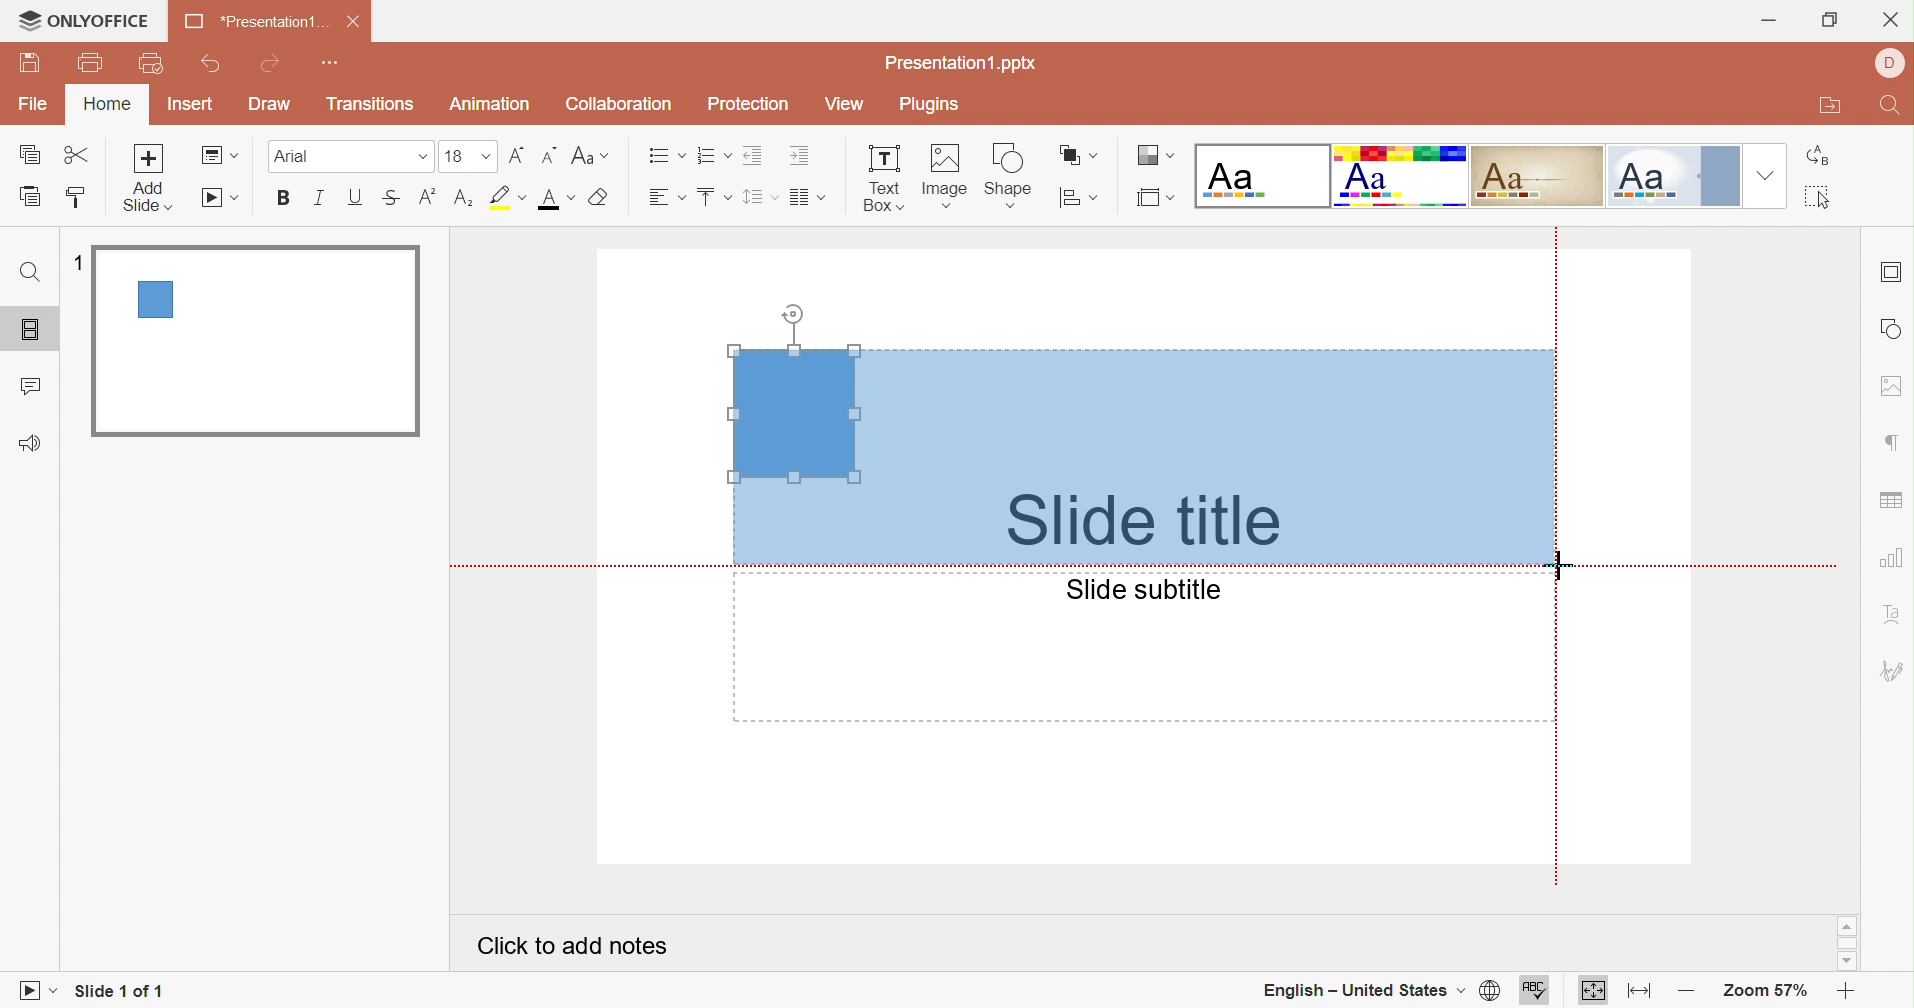 This screenshot has width=1914, height=1008. I want to click on Font, so click(349, 156).